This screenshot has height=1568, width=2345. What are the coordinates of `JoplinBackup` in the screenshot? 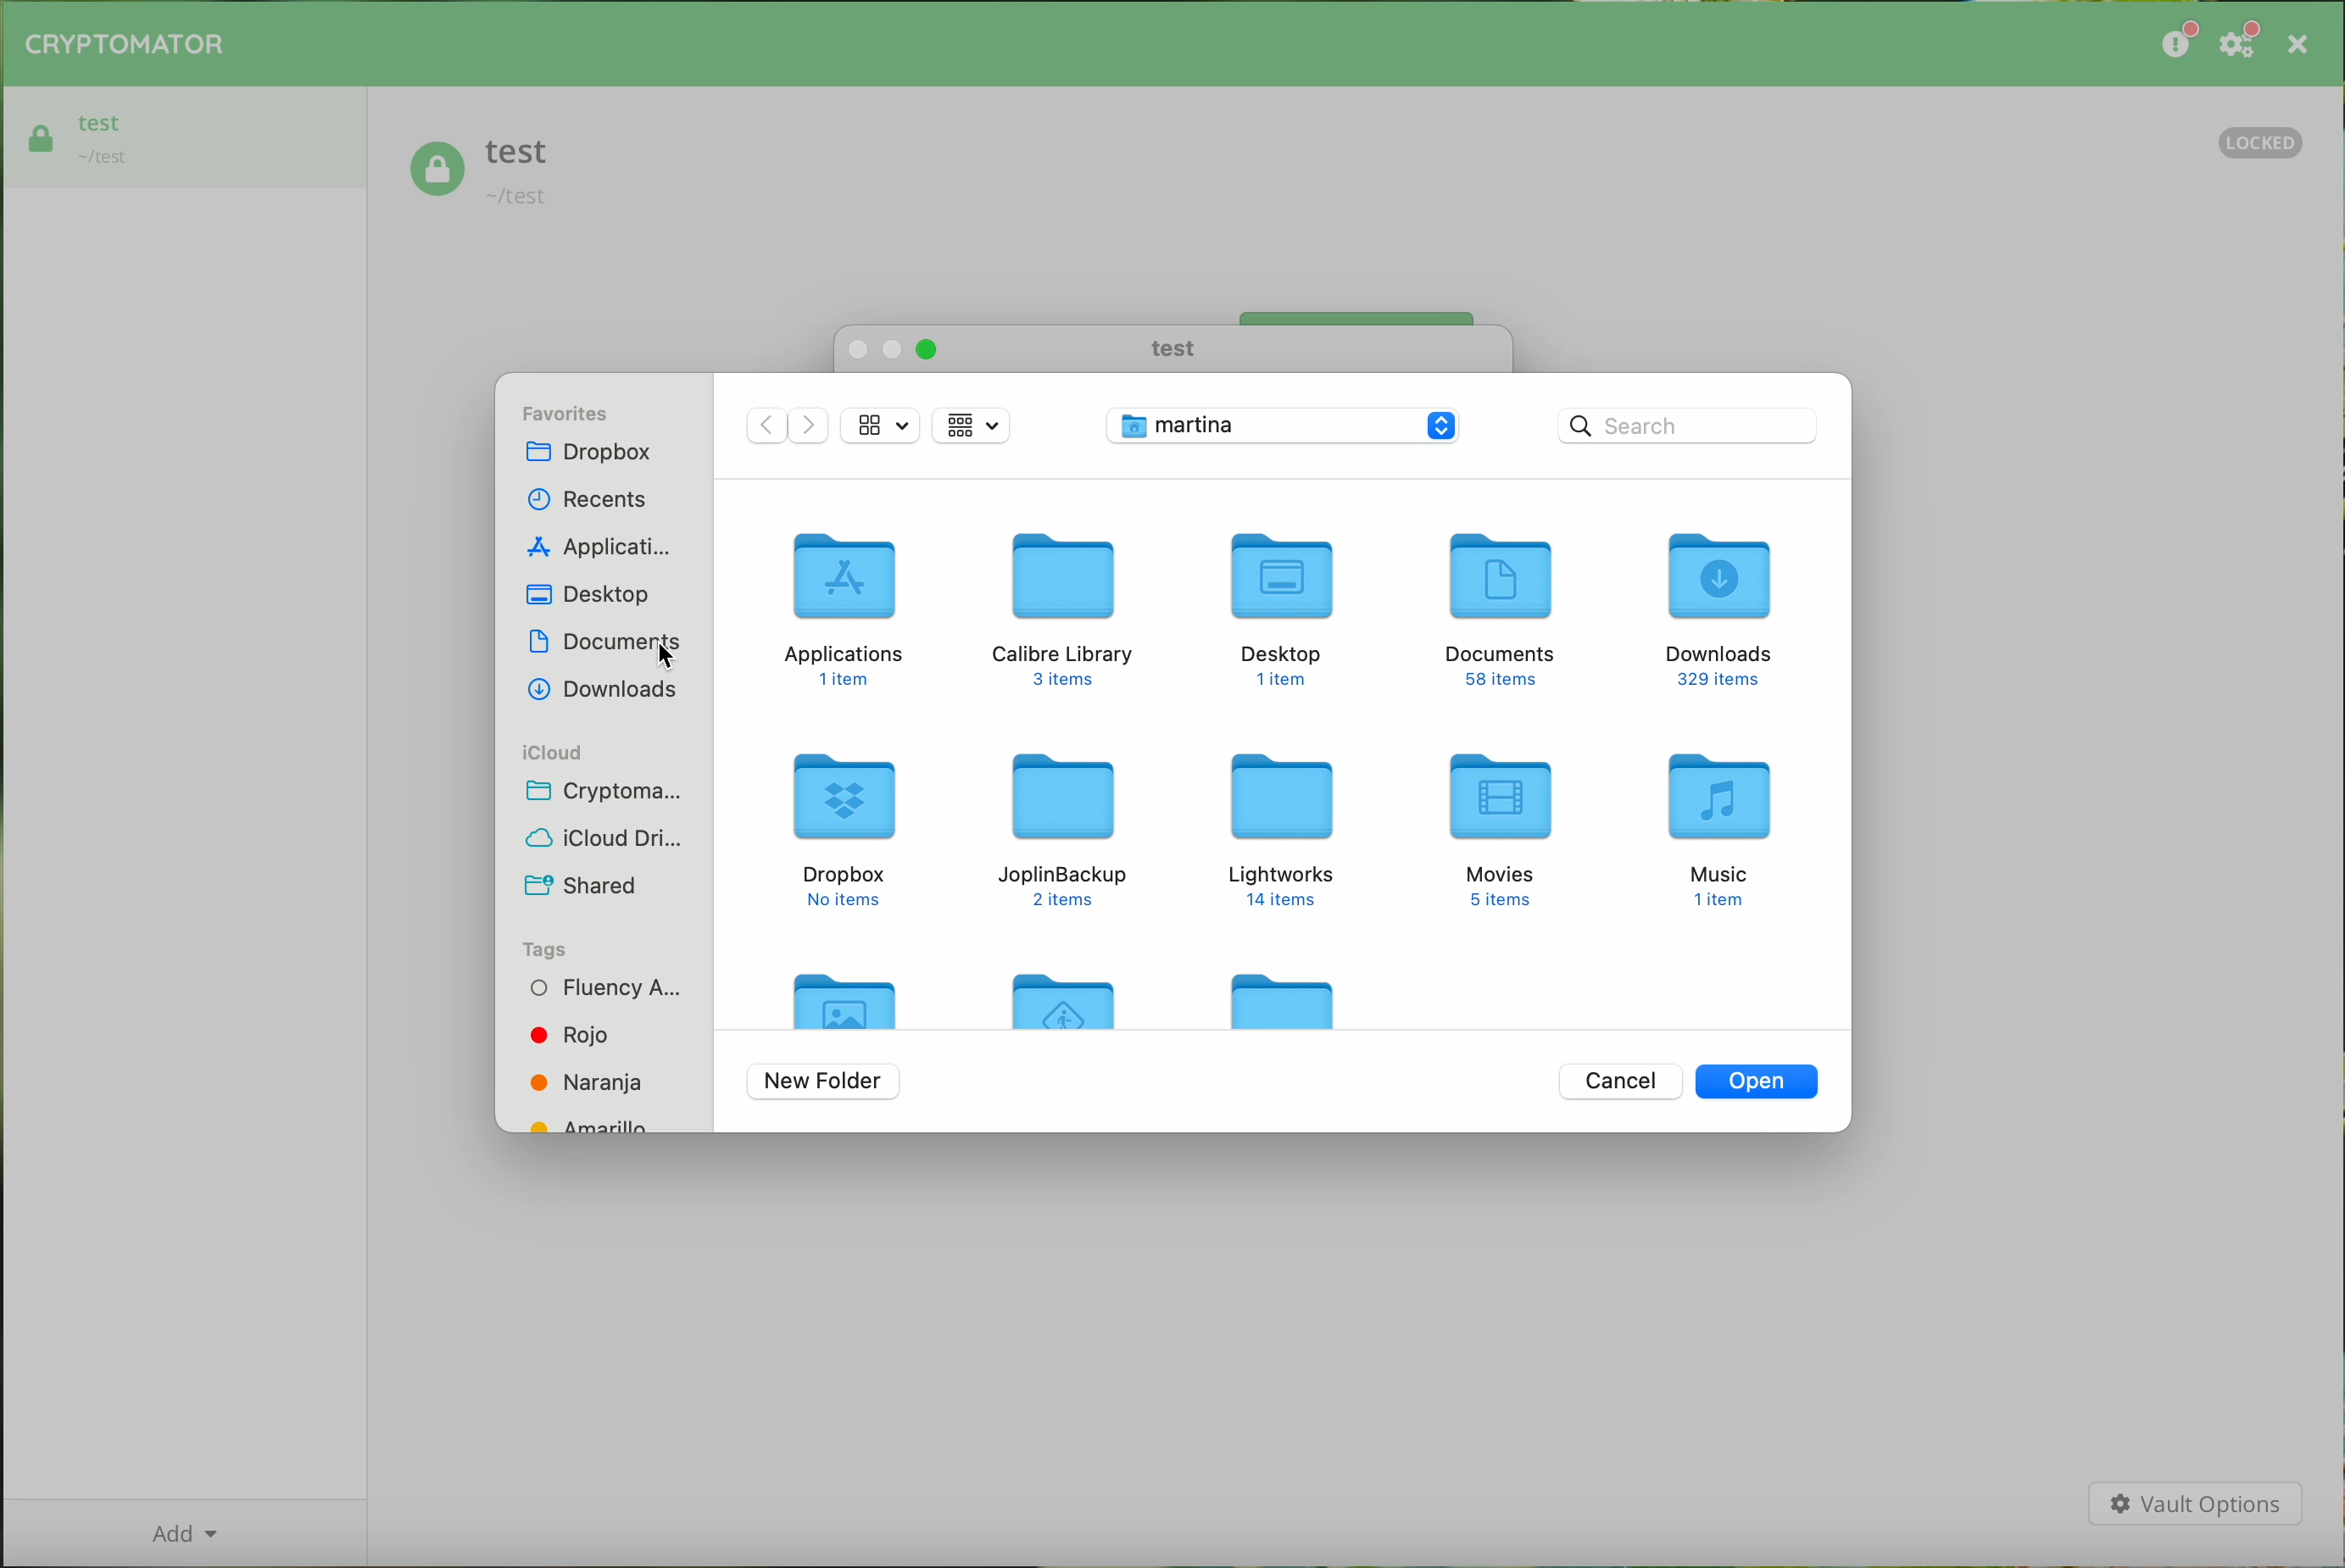 It's located at (1063, 827).